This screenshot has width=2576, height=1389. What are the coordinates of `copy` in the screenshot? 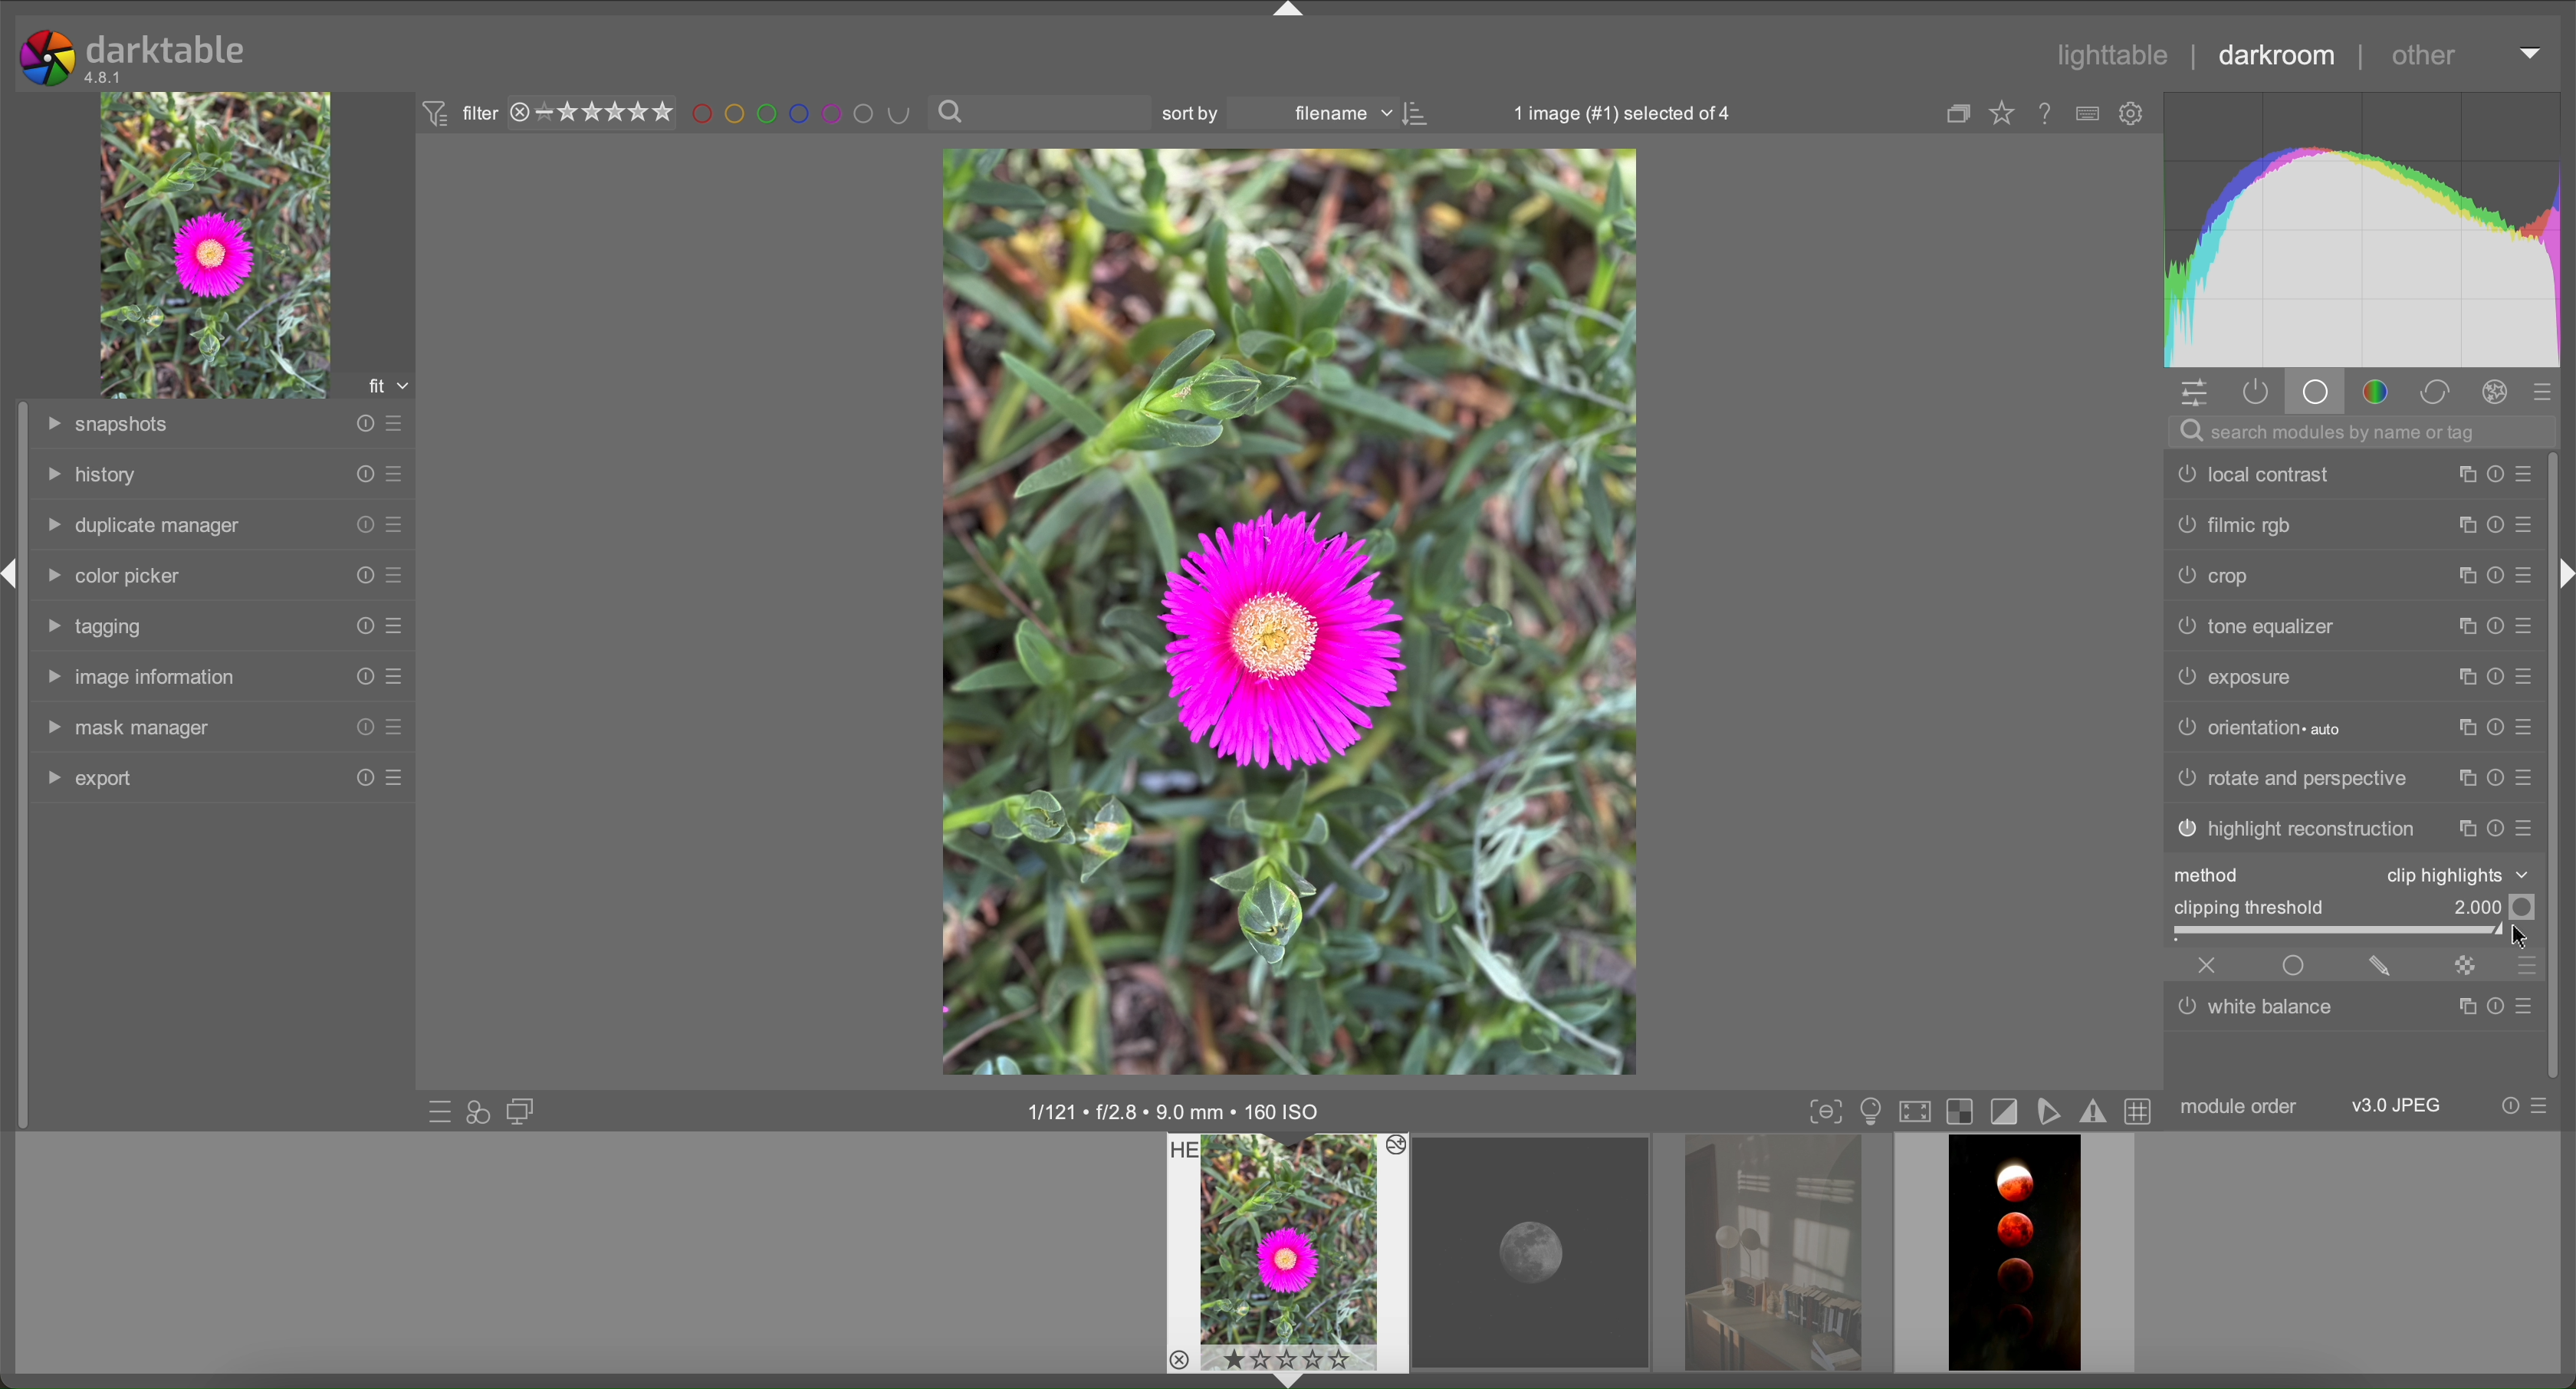 It's located at (2465, 829).